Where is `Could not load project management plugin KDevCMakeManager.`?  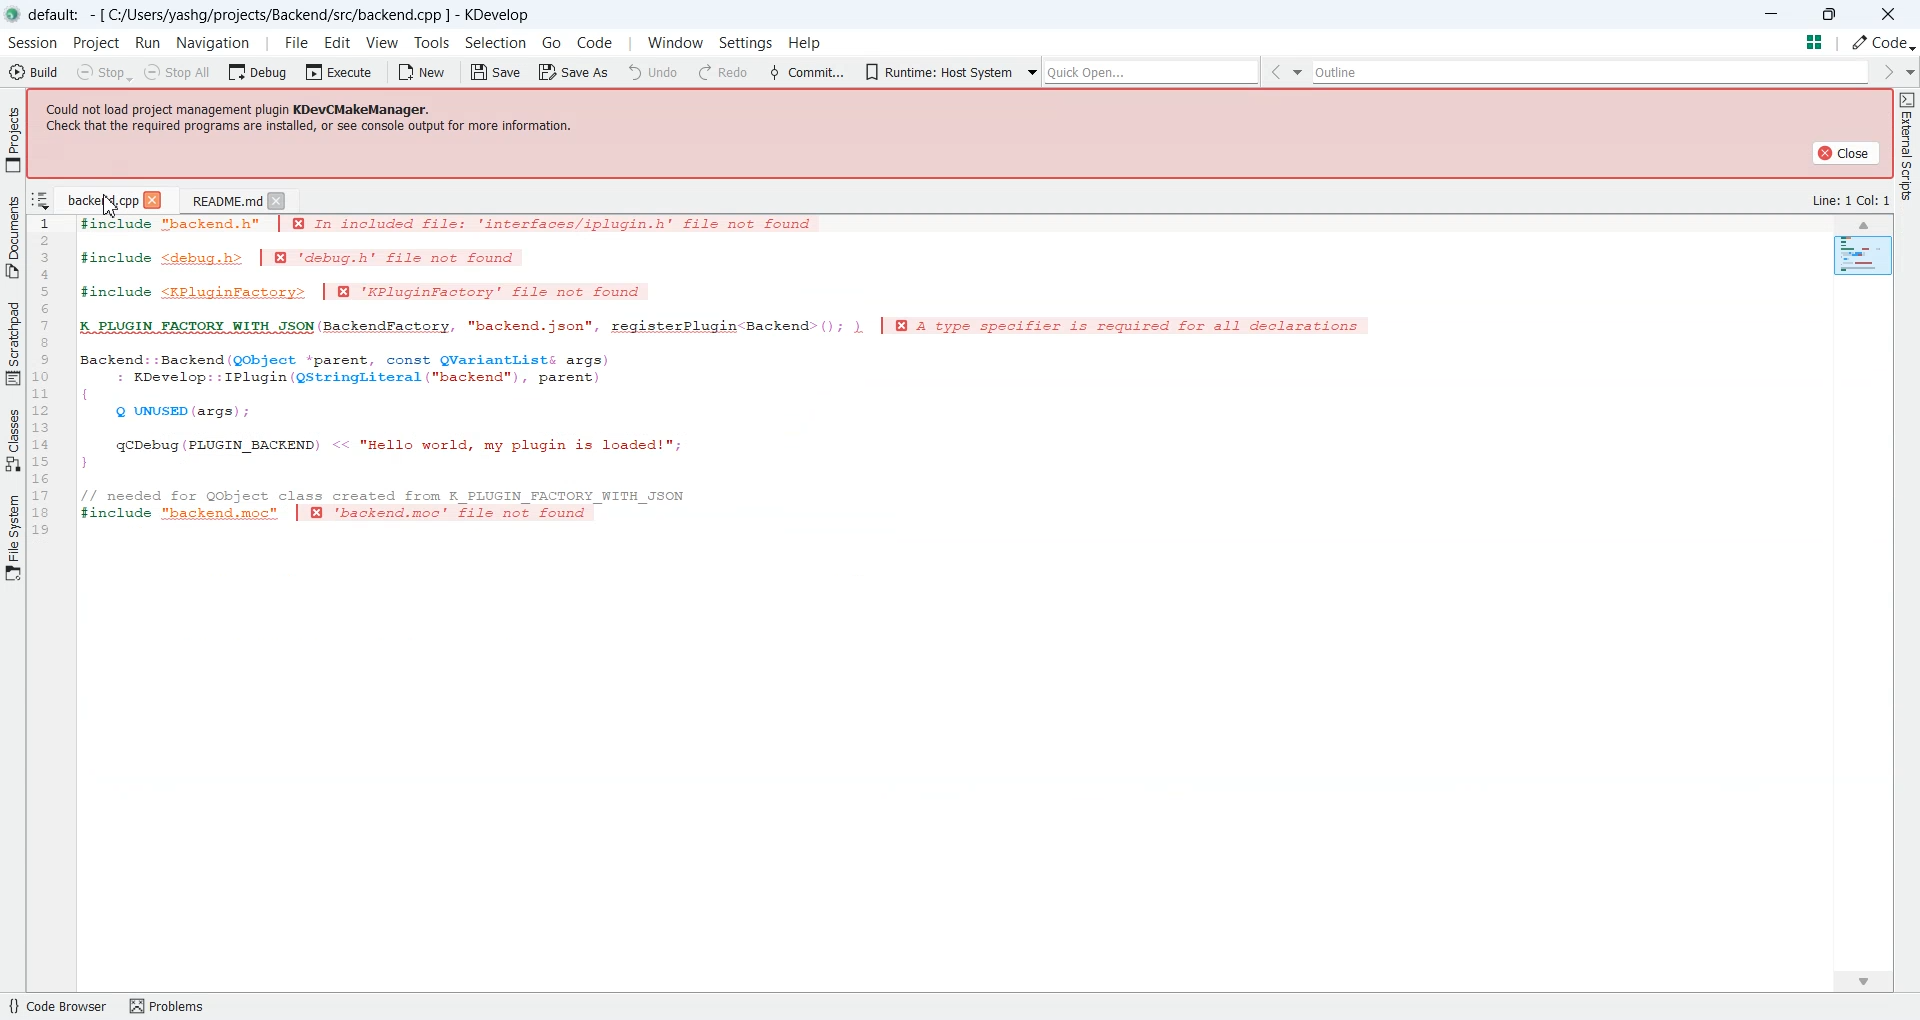 Could not load project management plugin KDevCMakeManager. is located at coordinates (249, 107).